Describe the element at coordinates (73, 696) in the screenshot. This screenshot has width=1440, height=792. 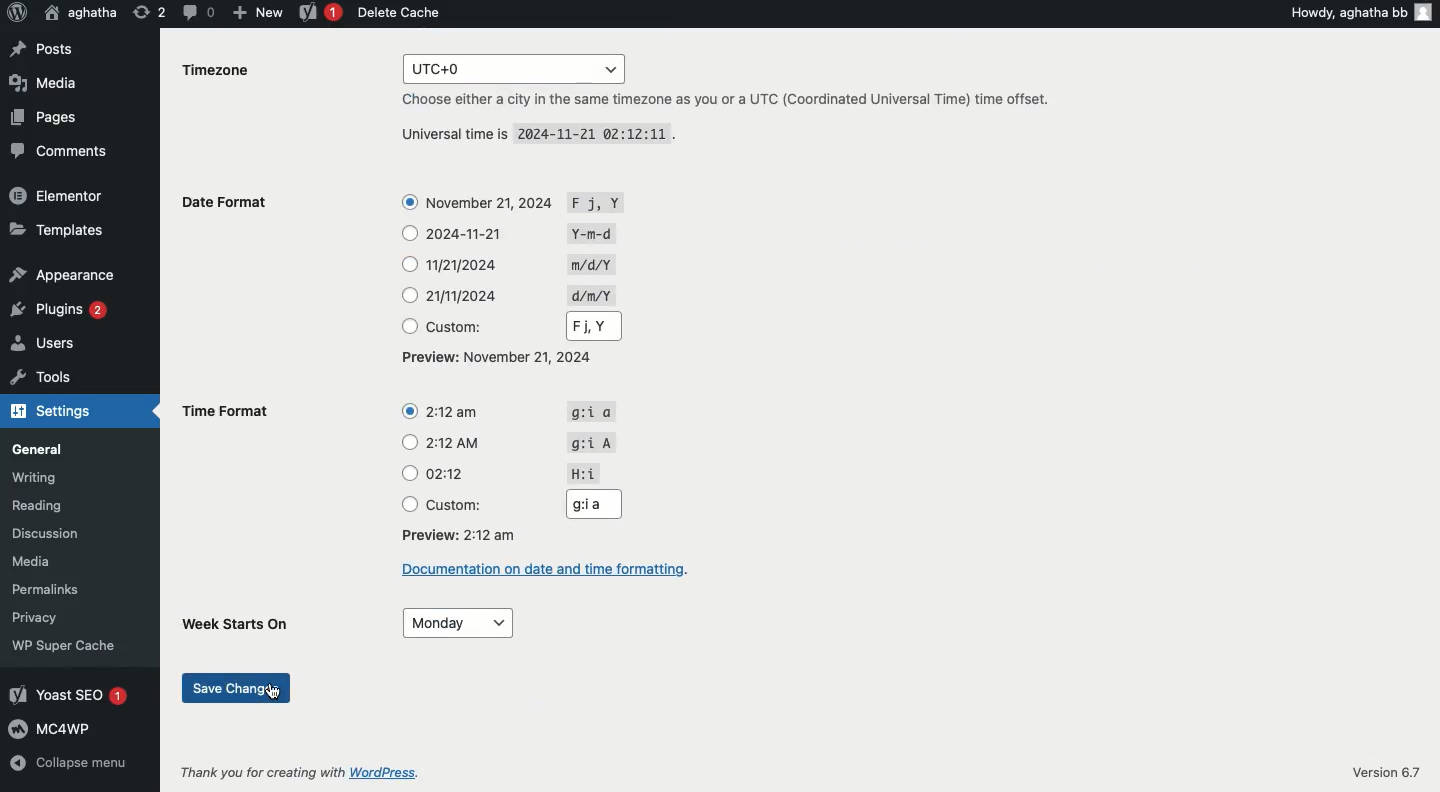
I see `Yoast SEO 1` at that location.